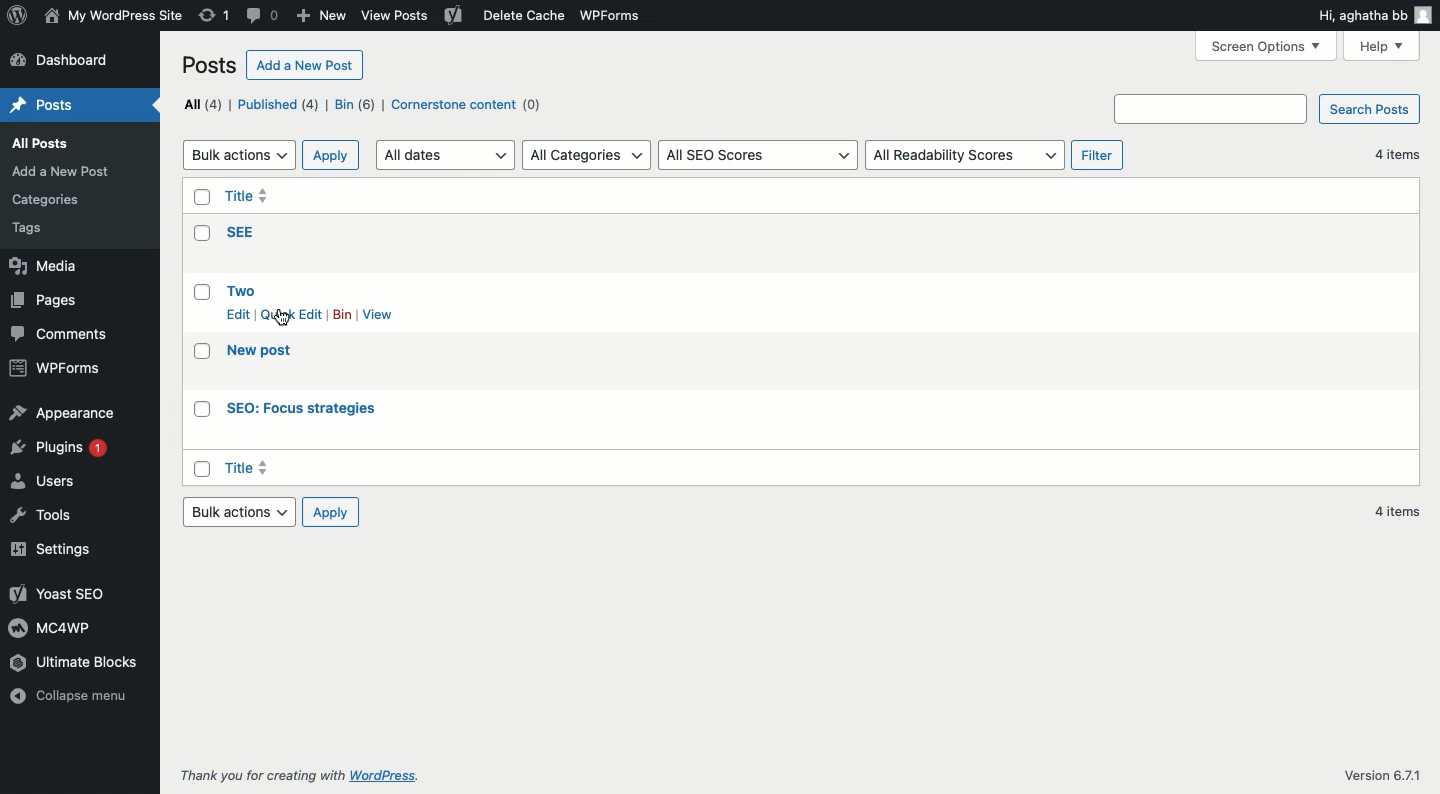 The height and width of the screenshot is (794, 1440). I want to click on Users, so click(48, 484).